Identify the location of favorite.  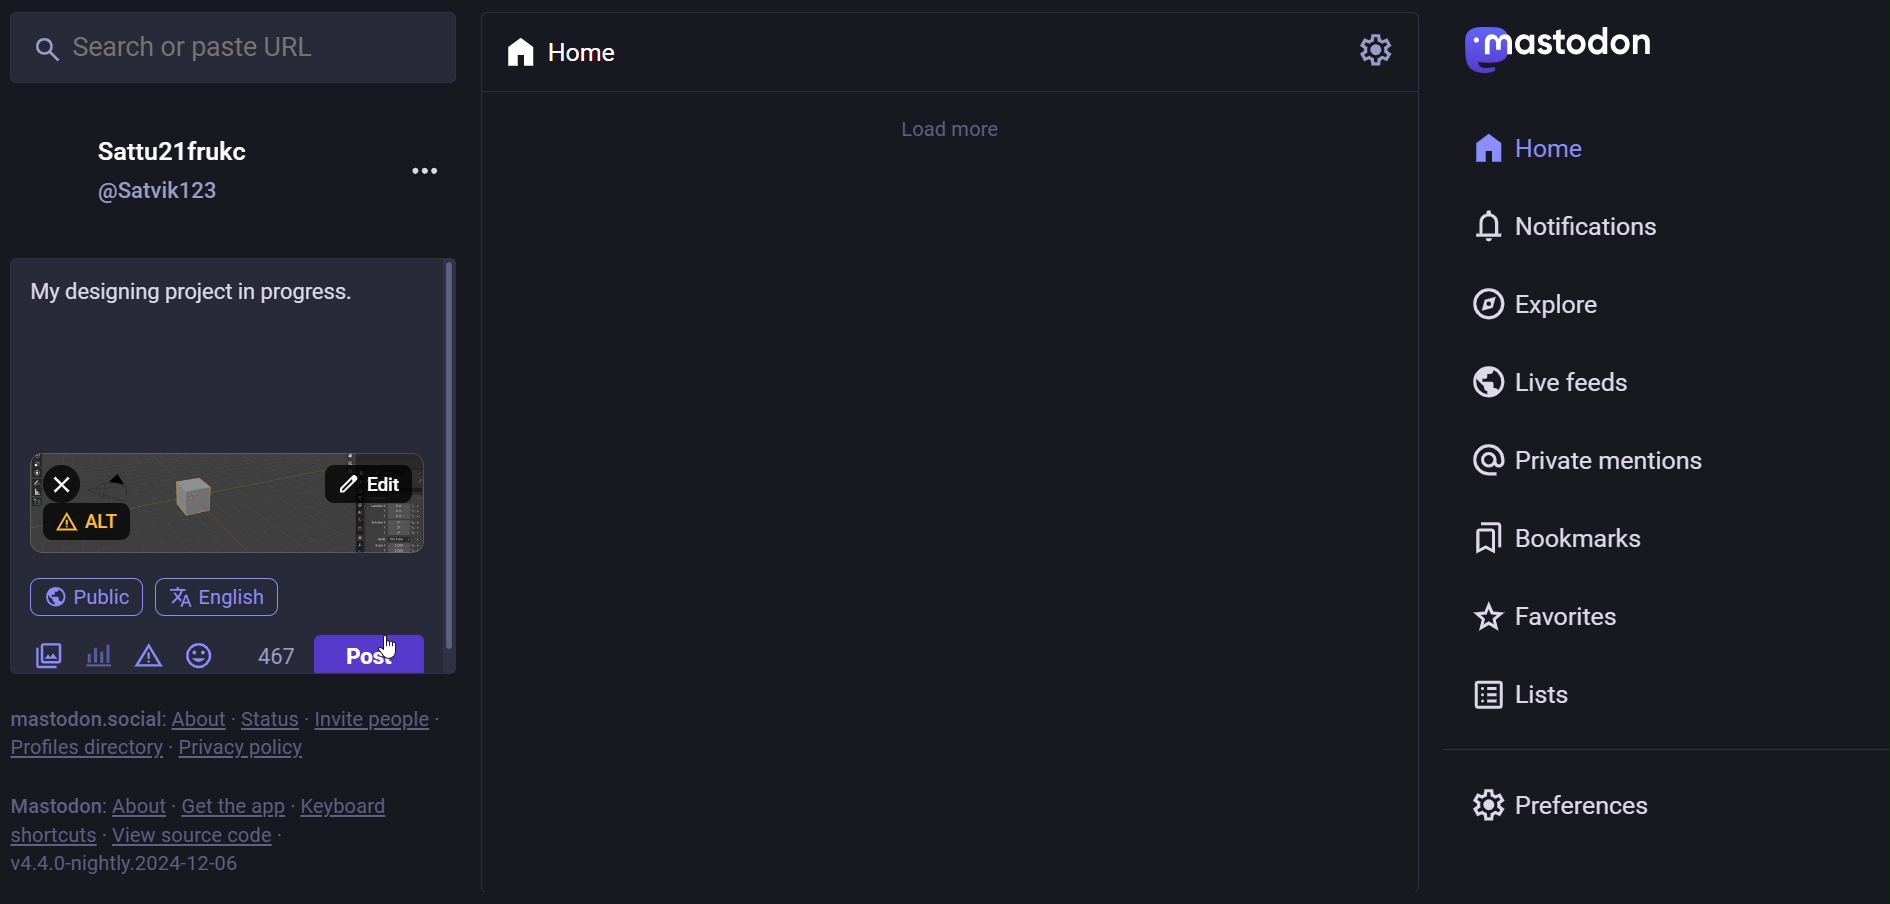
(1550, 620).